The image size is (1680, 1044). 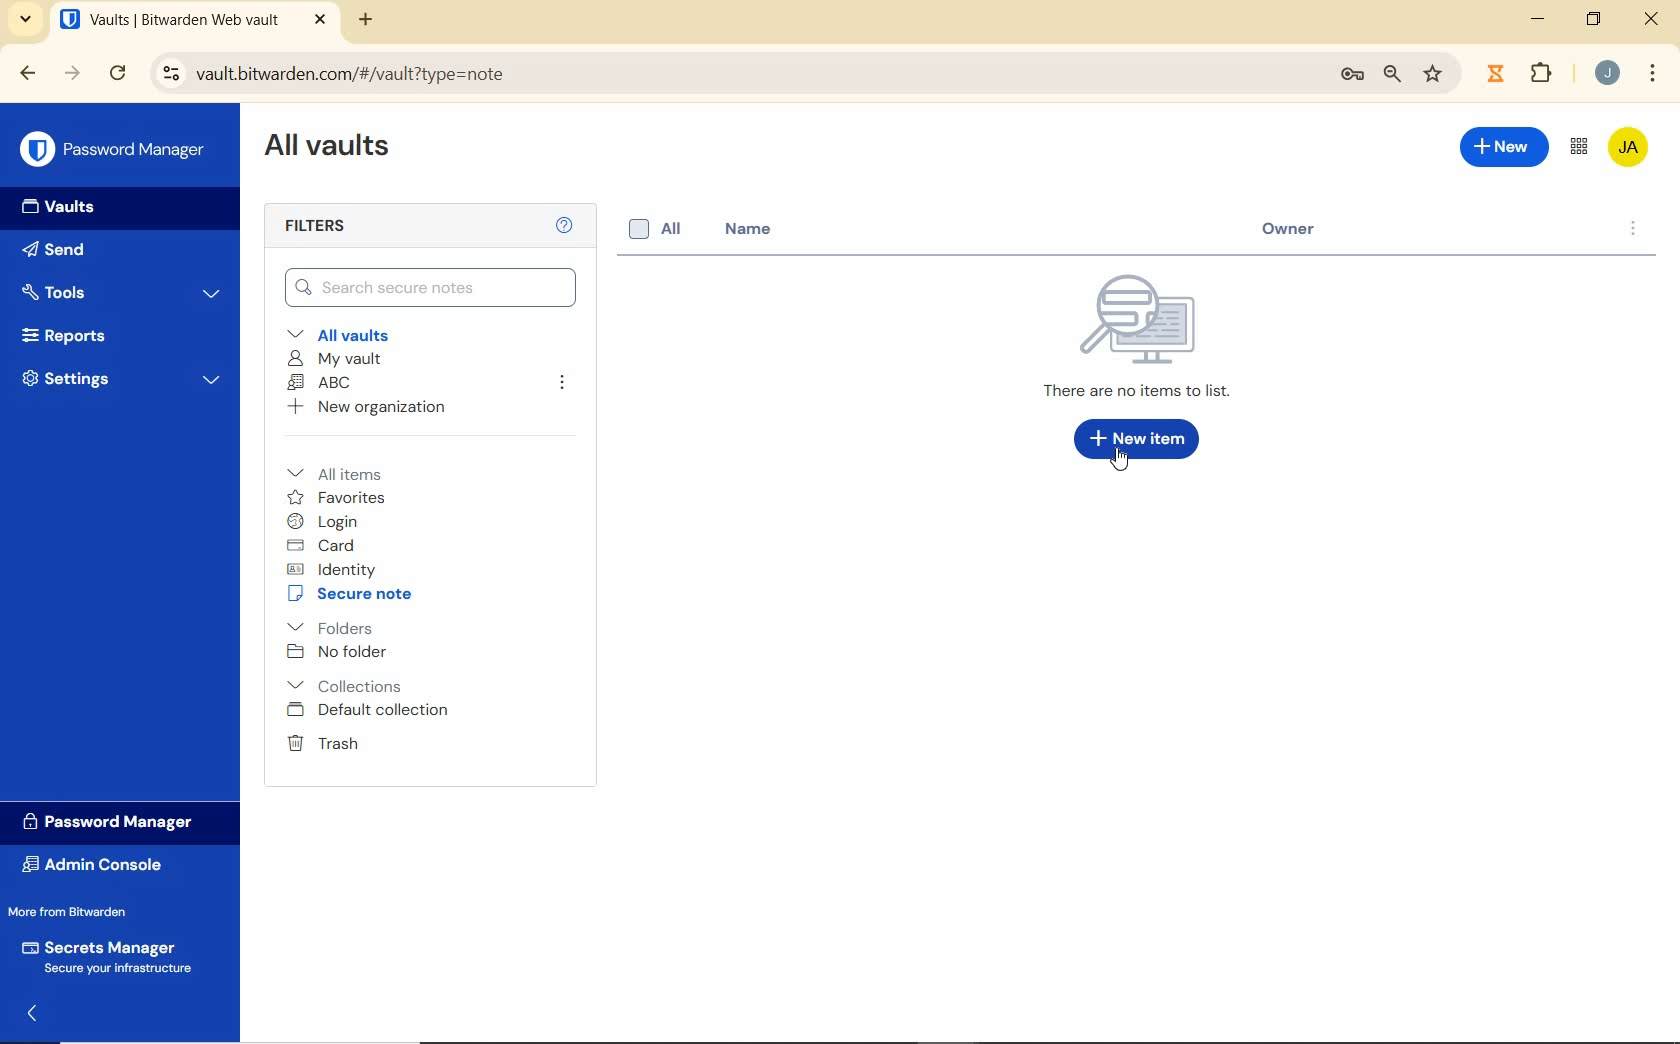 What do you see at coordinates (114, 333) in the screenshot?
I see `Reports` at bounding box center [114, 333].